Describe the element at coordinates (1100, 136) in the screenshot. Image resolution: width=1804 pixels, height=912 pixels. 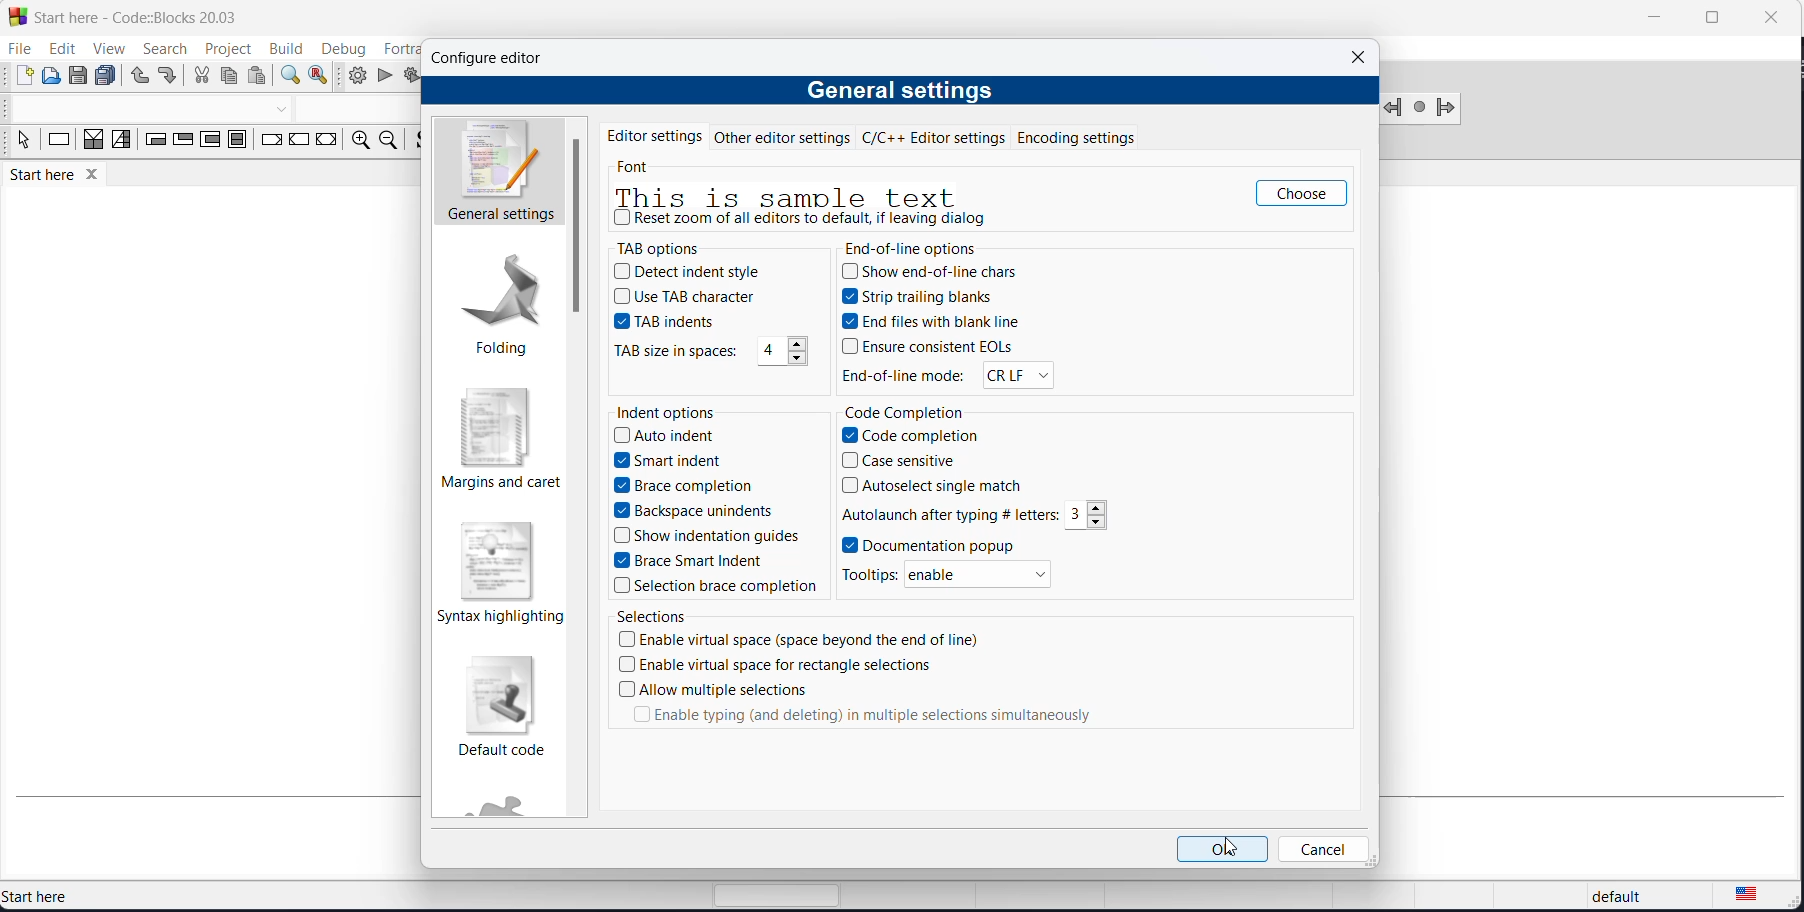
I see `encoding settings` at that location.